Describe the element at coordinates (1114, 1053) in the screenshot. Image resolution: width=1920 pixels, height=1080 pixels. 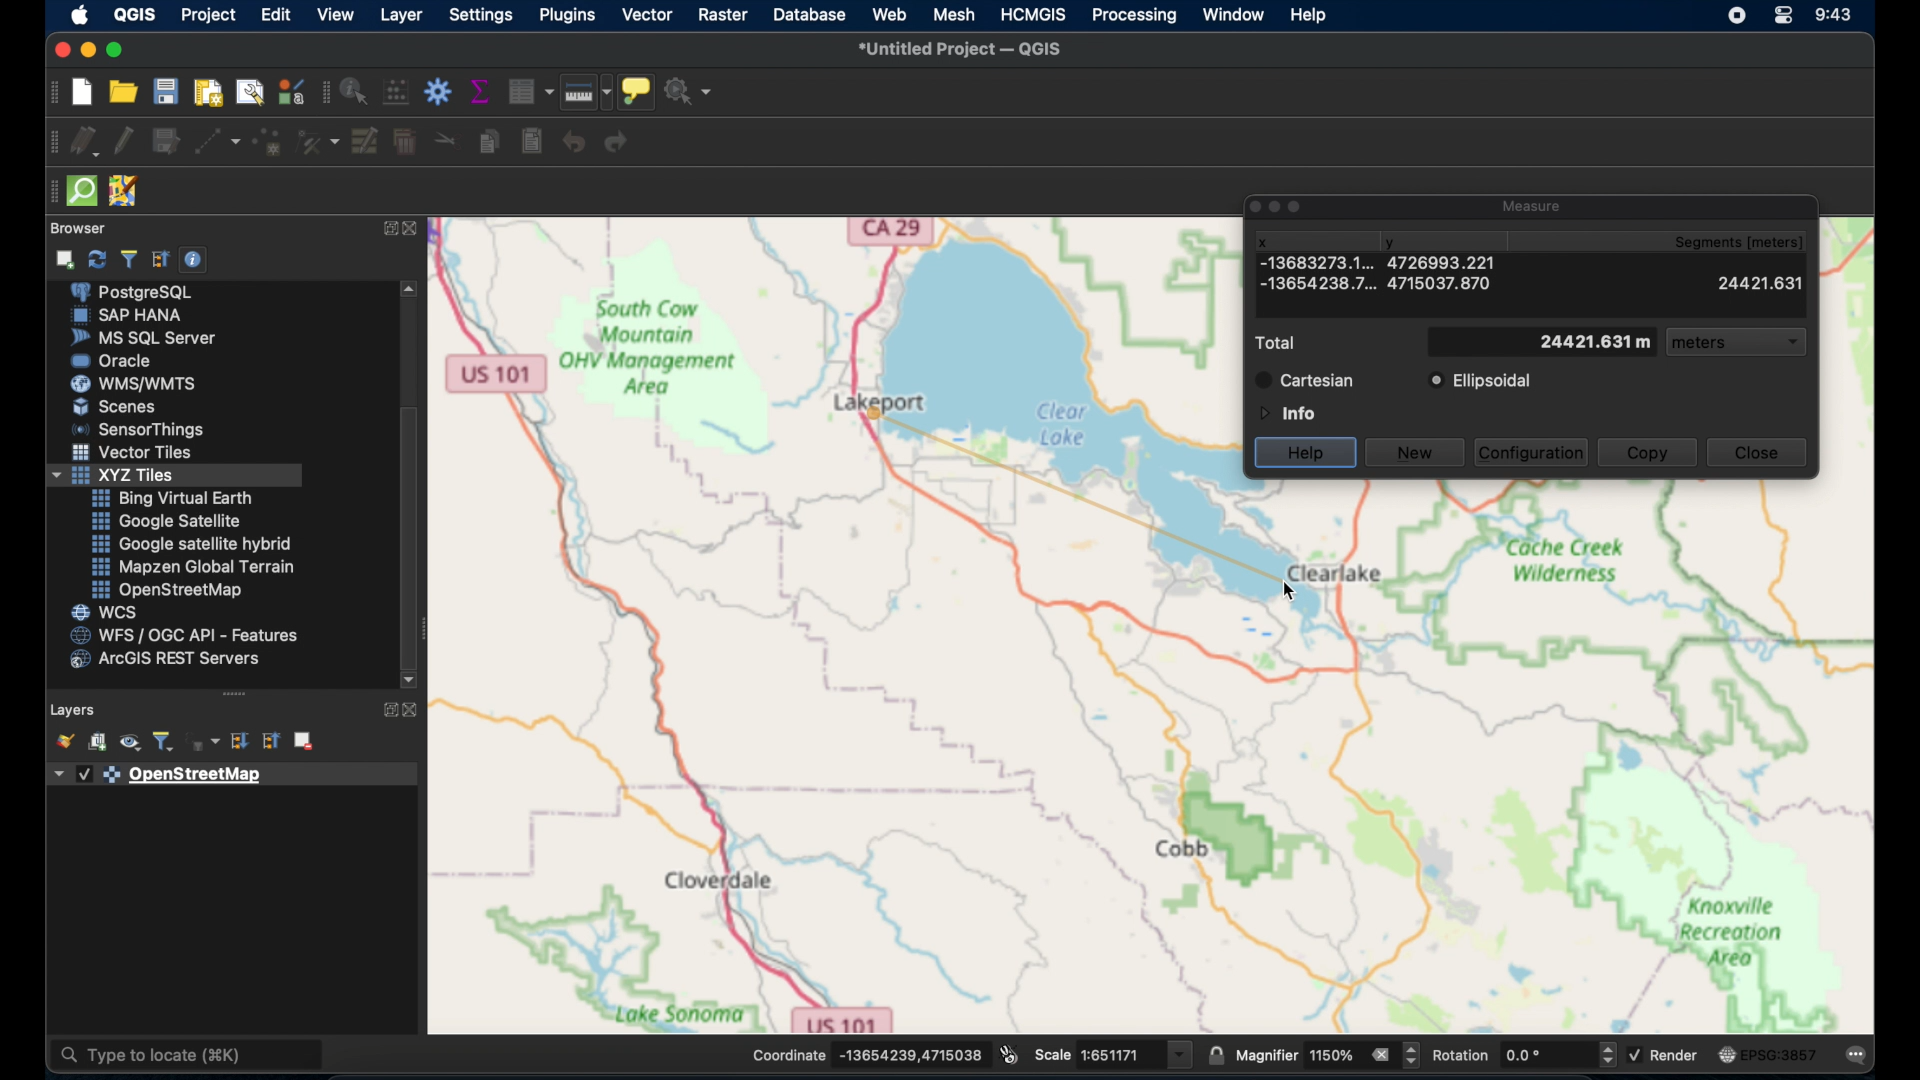
I see `scale` at that location.